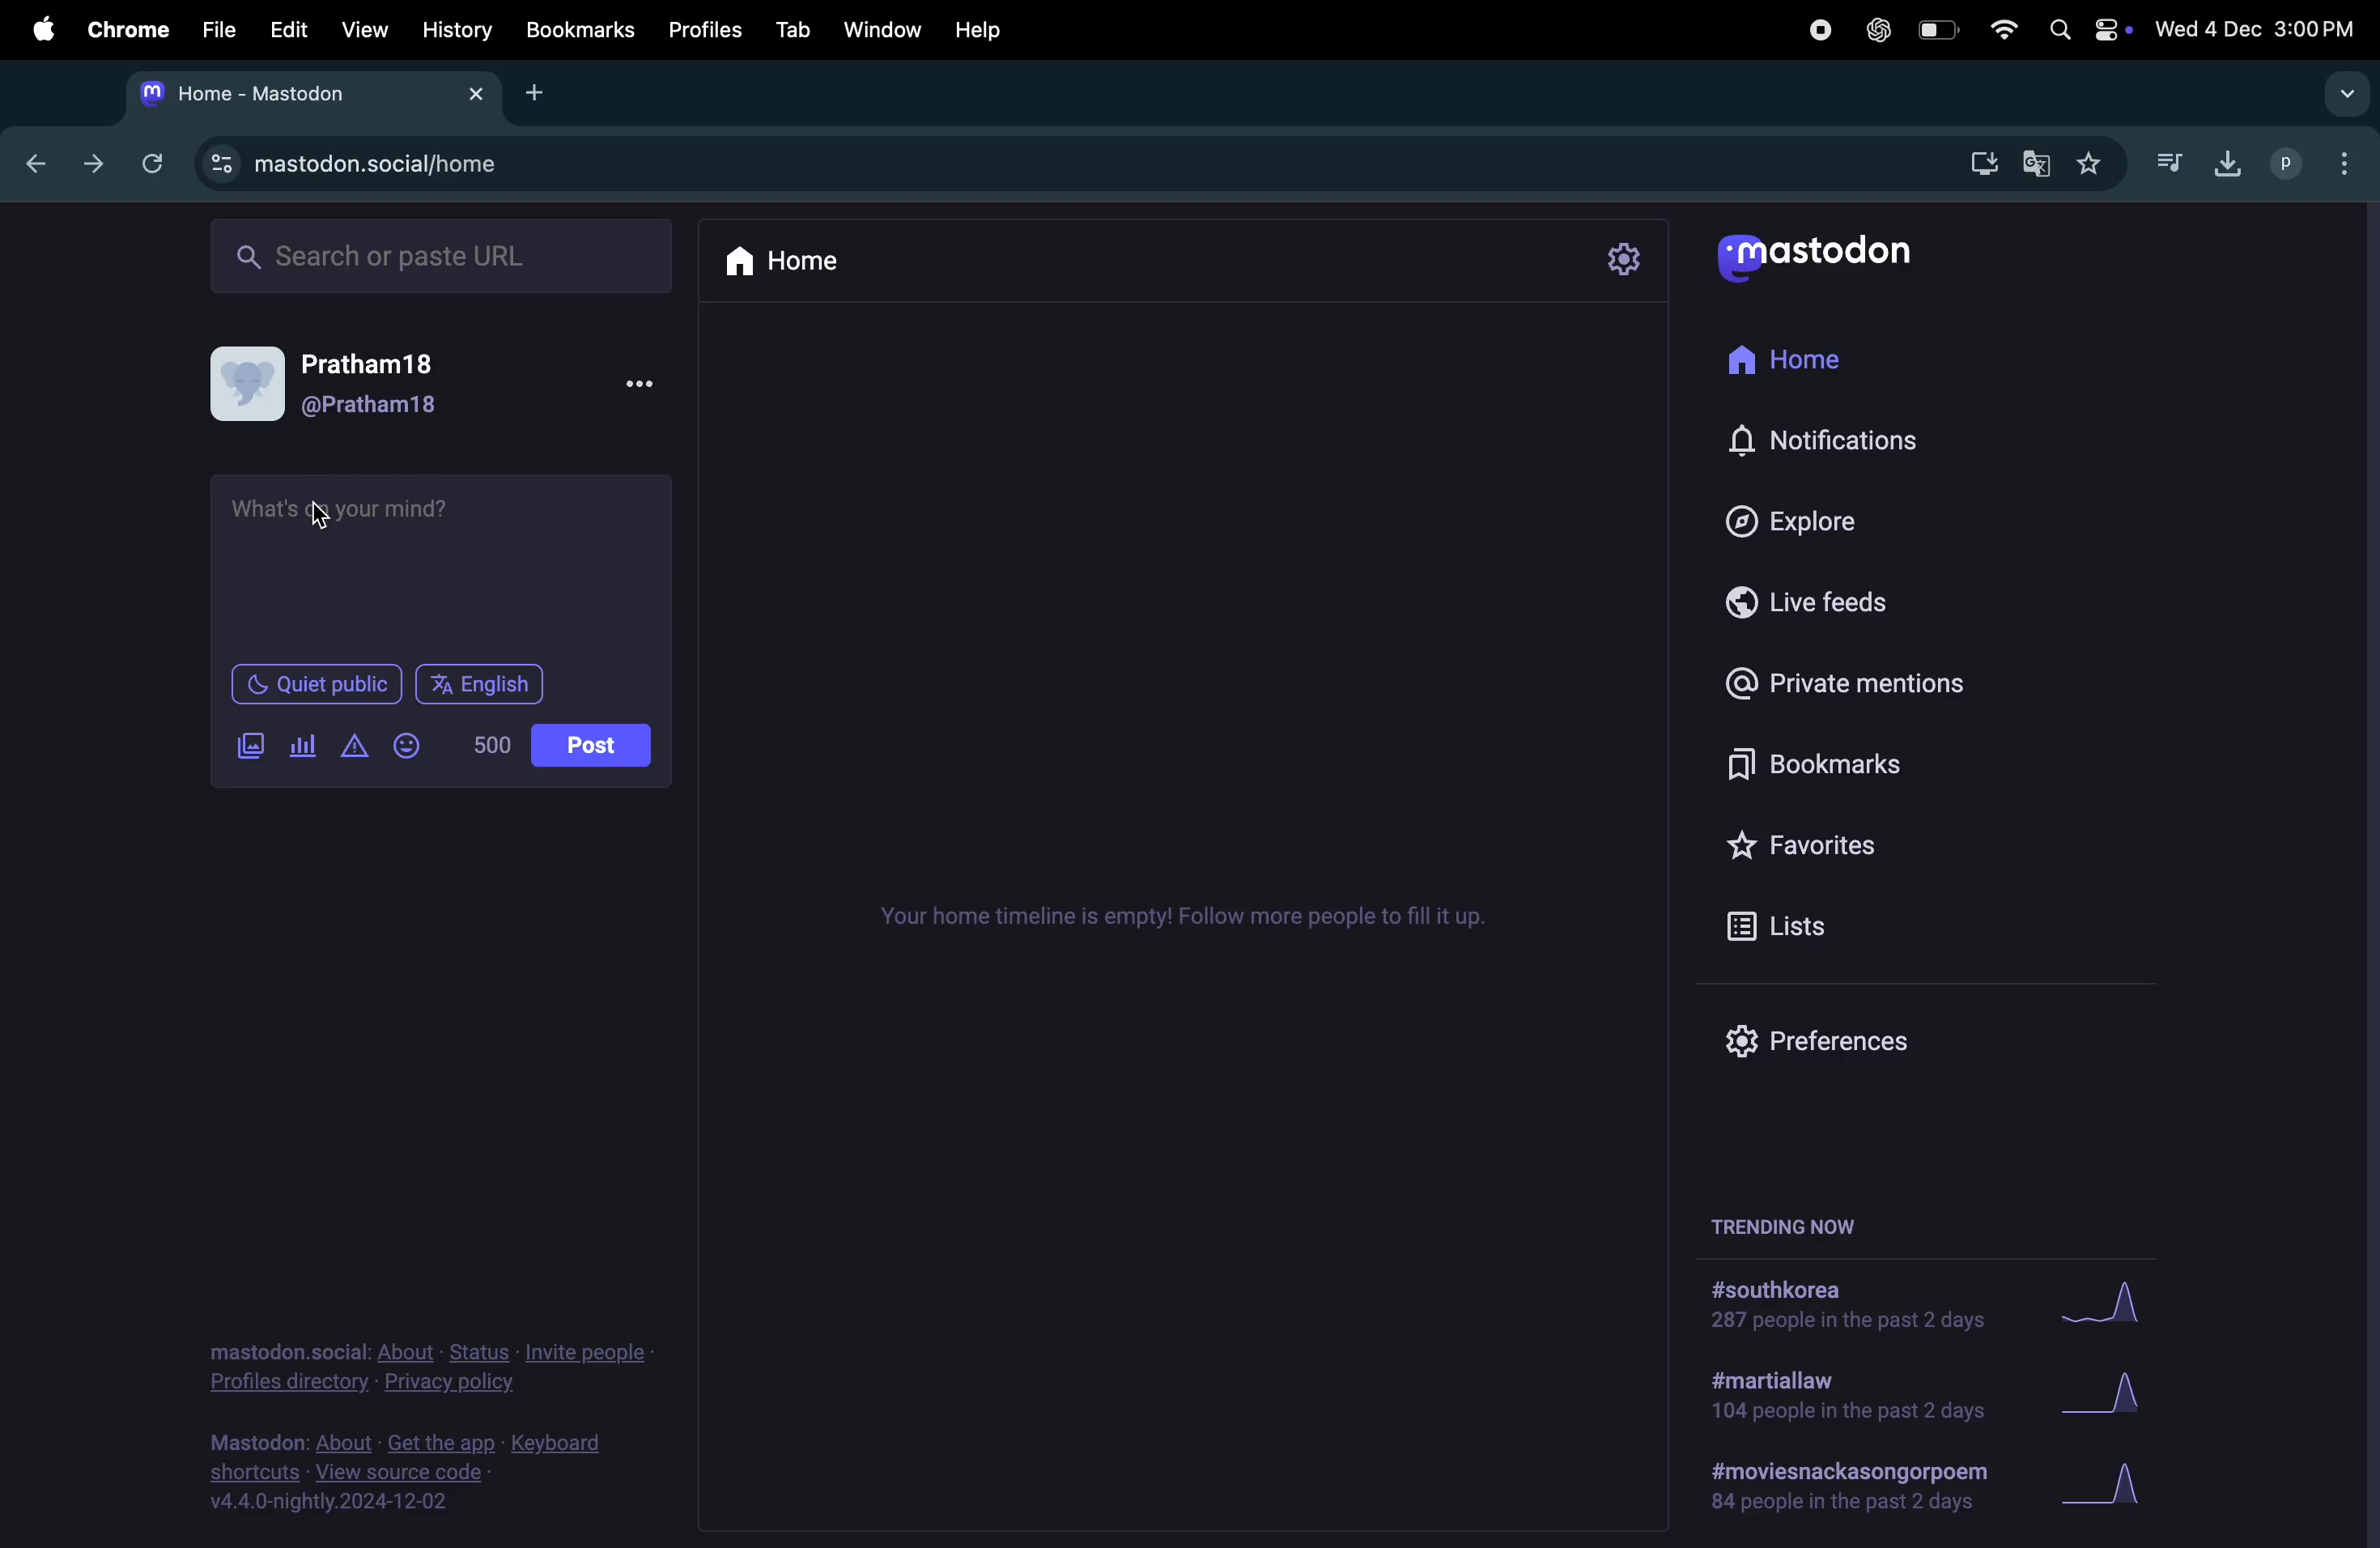  I want to click on view, so click(362, 33).